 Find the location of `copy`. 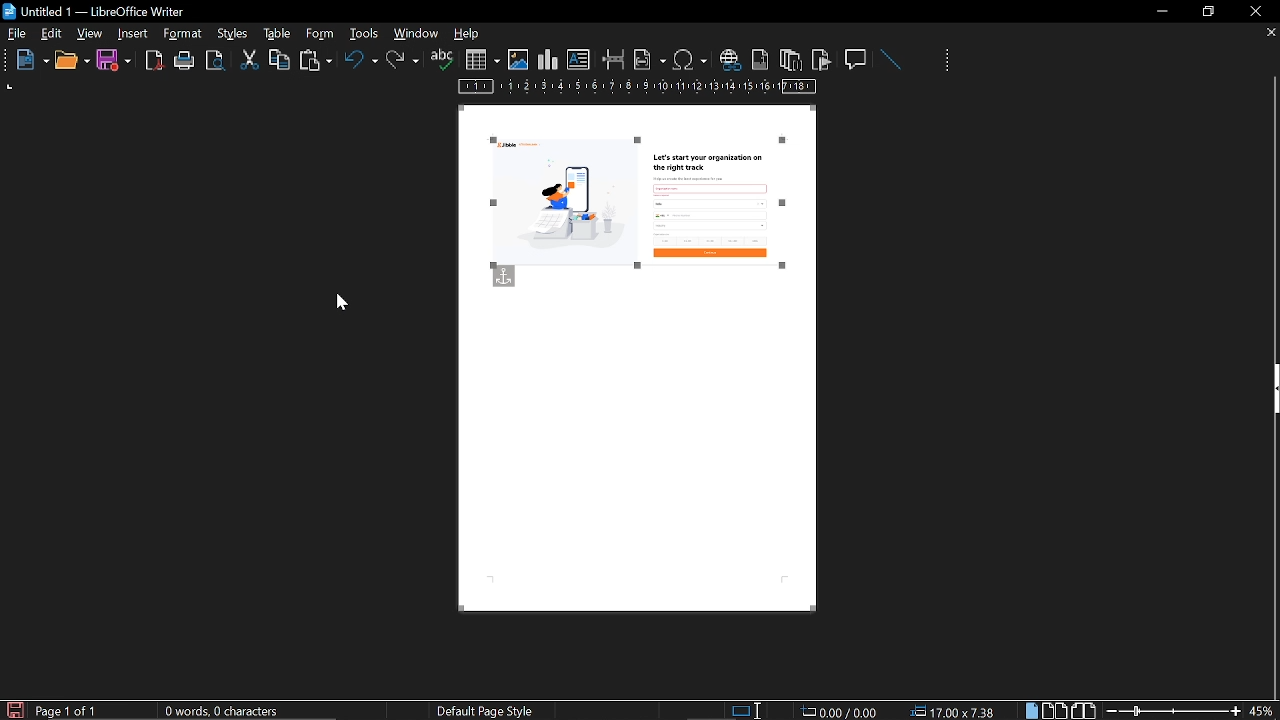

copy is located at coordinates (279, 59).